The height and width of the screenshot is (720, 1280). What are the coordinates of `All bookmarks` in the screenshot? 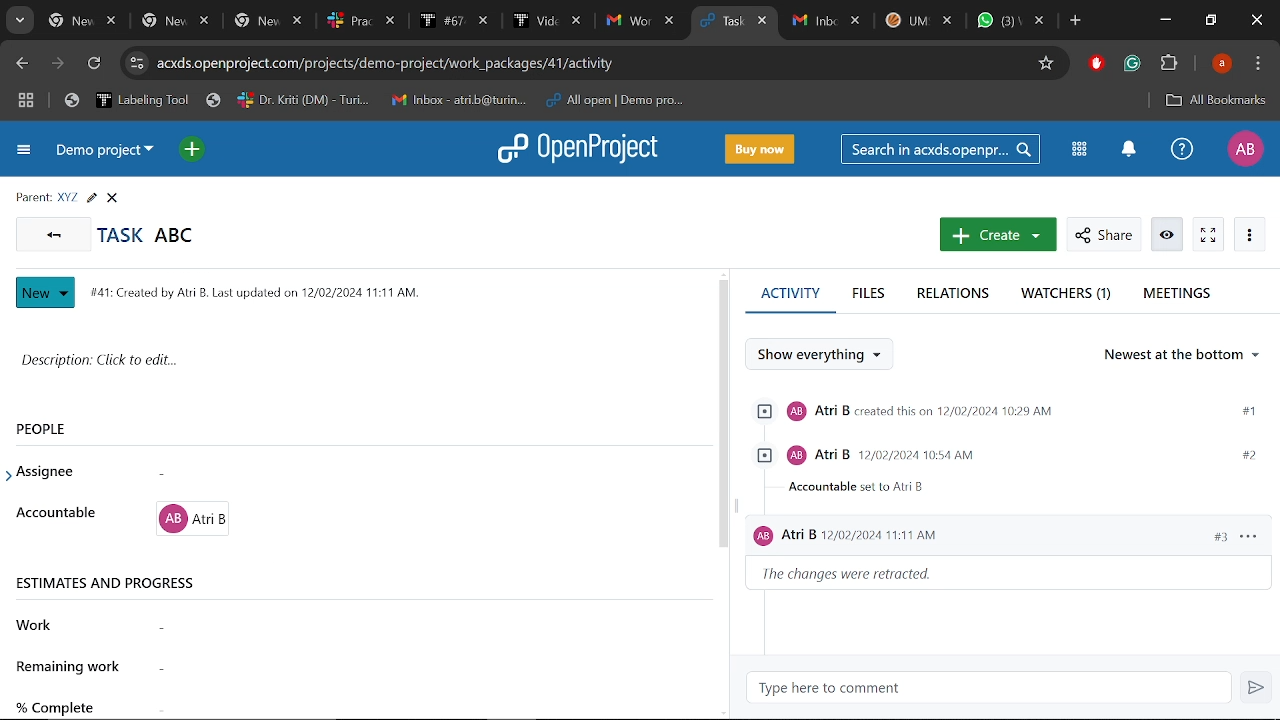 It's located at (1212, 100).